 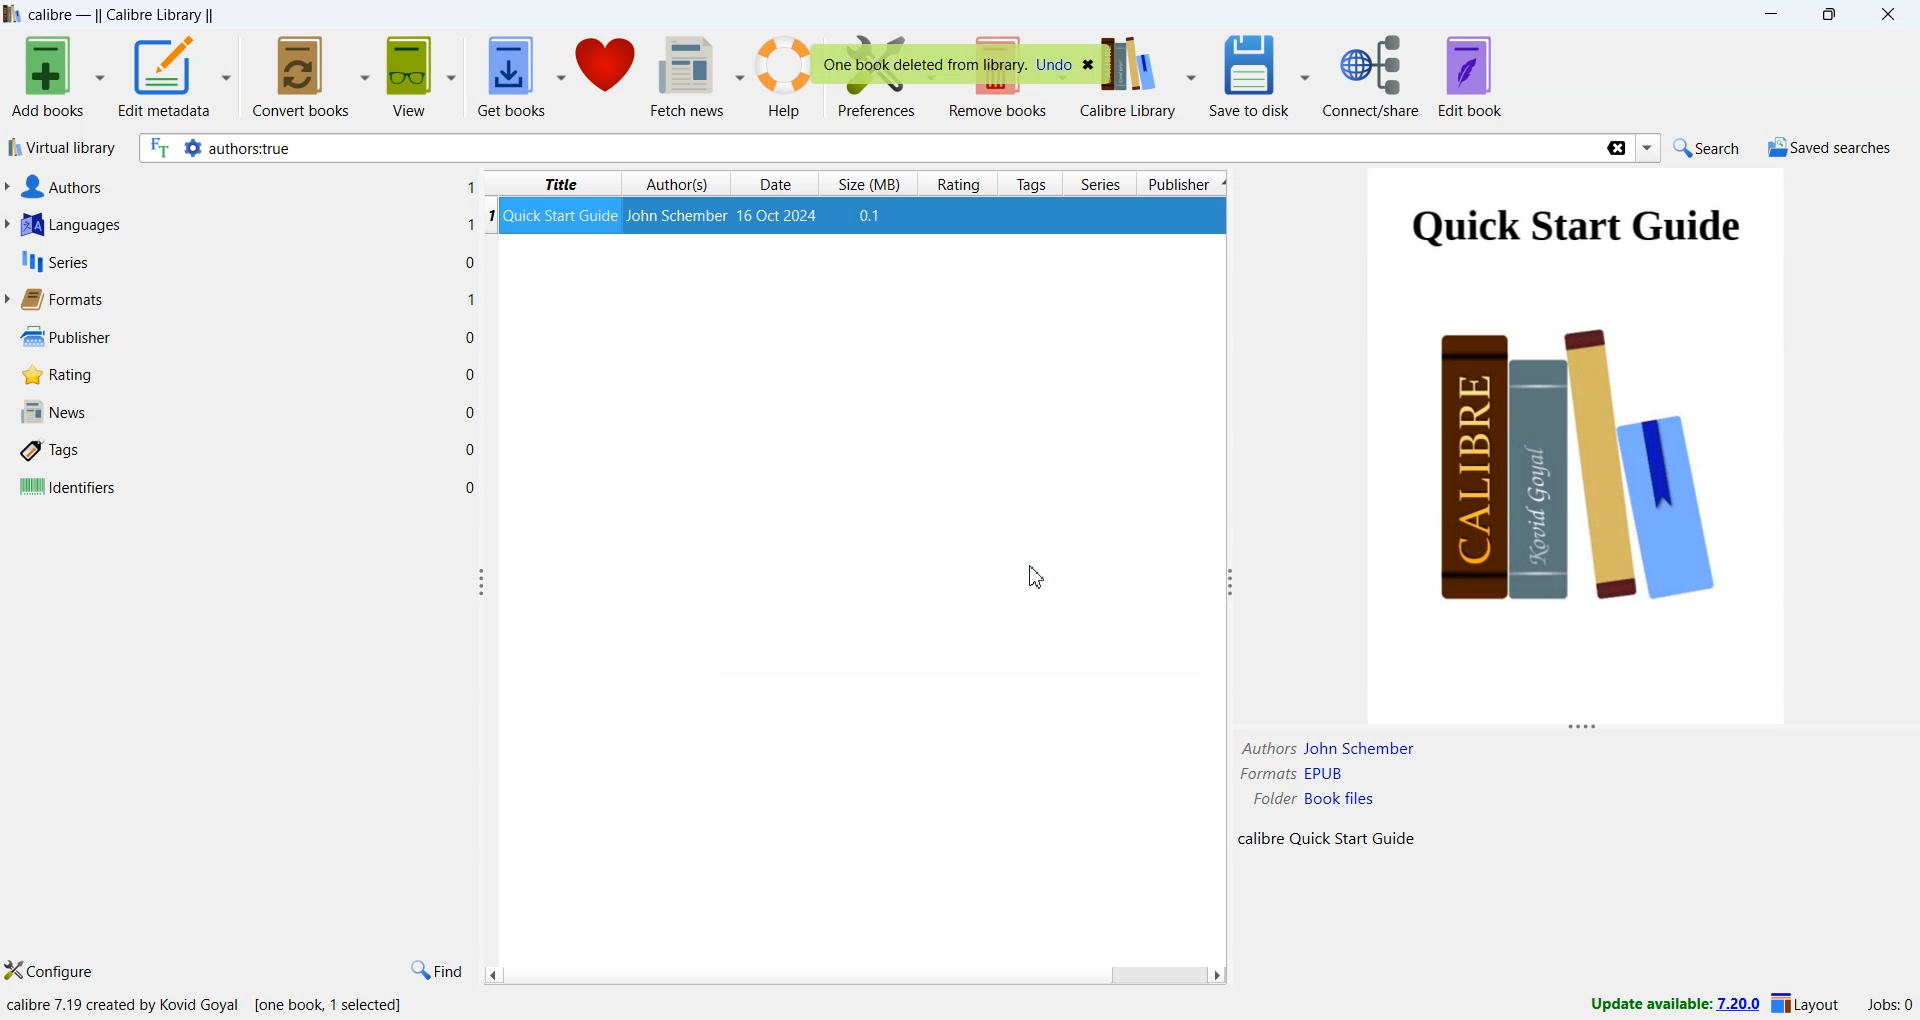 What do you see at coordinates (1471, 76) in the screenshot?
I see `edit book` at bounding box center [1471, 76].